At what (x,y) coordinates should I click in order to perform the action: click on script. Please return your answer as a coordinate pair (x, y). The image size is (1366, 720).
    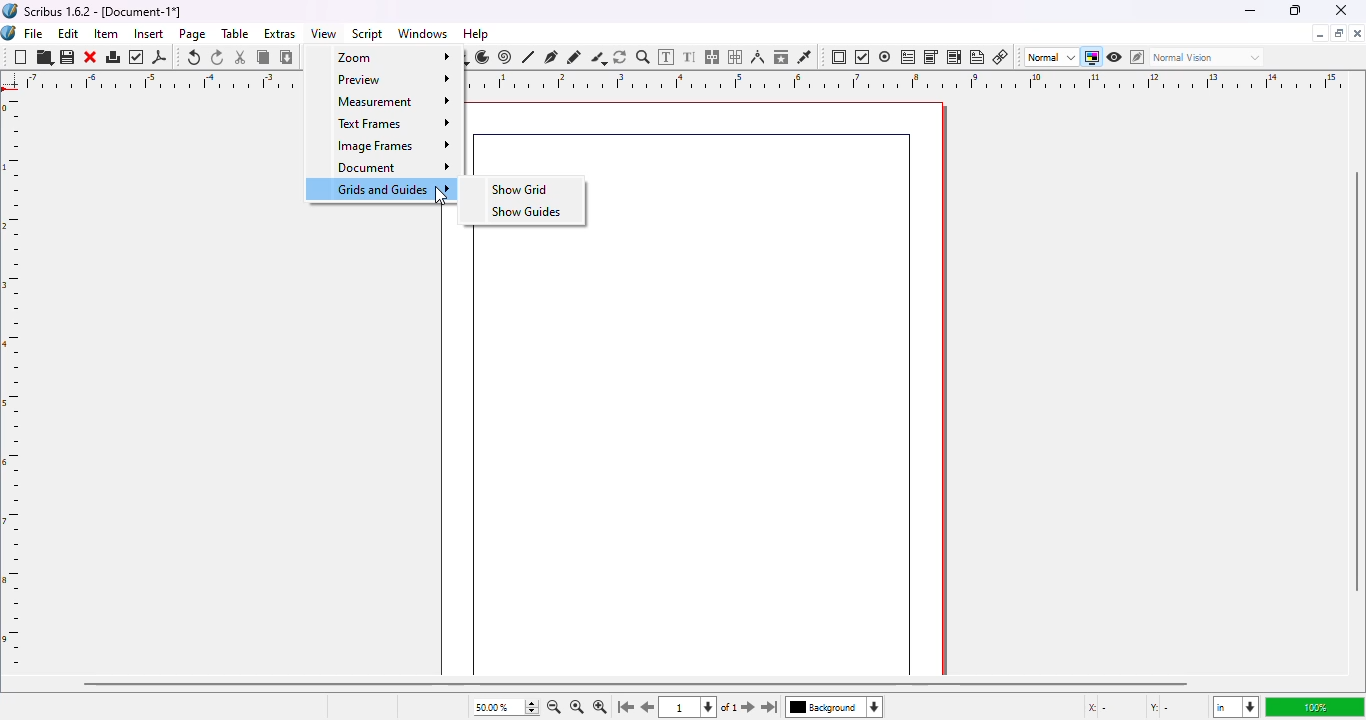
    Looking at the image, I should click on (369, 32).